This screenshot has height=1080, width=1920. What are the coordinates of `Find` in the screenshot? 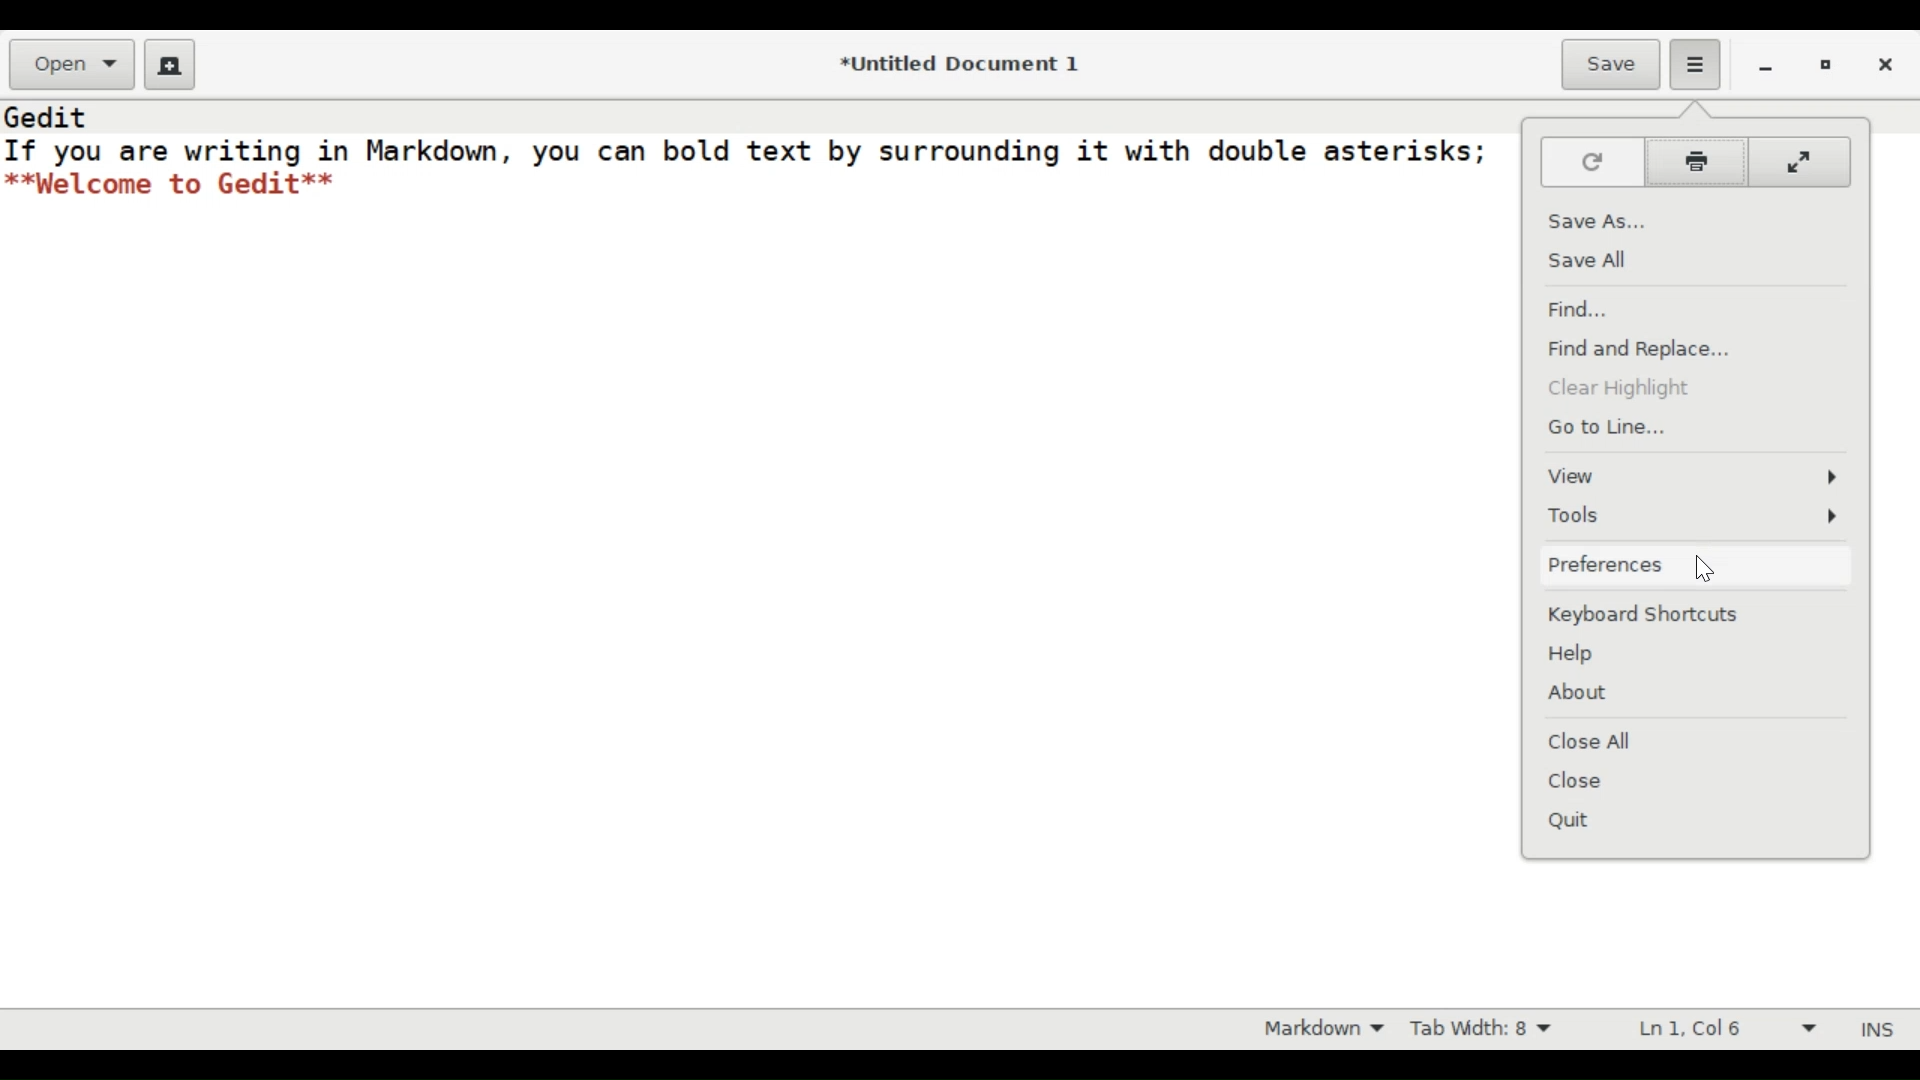 It's located at (1583, 309).